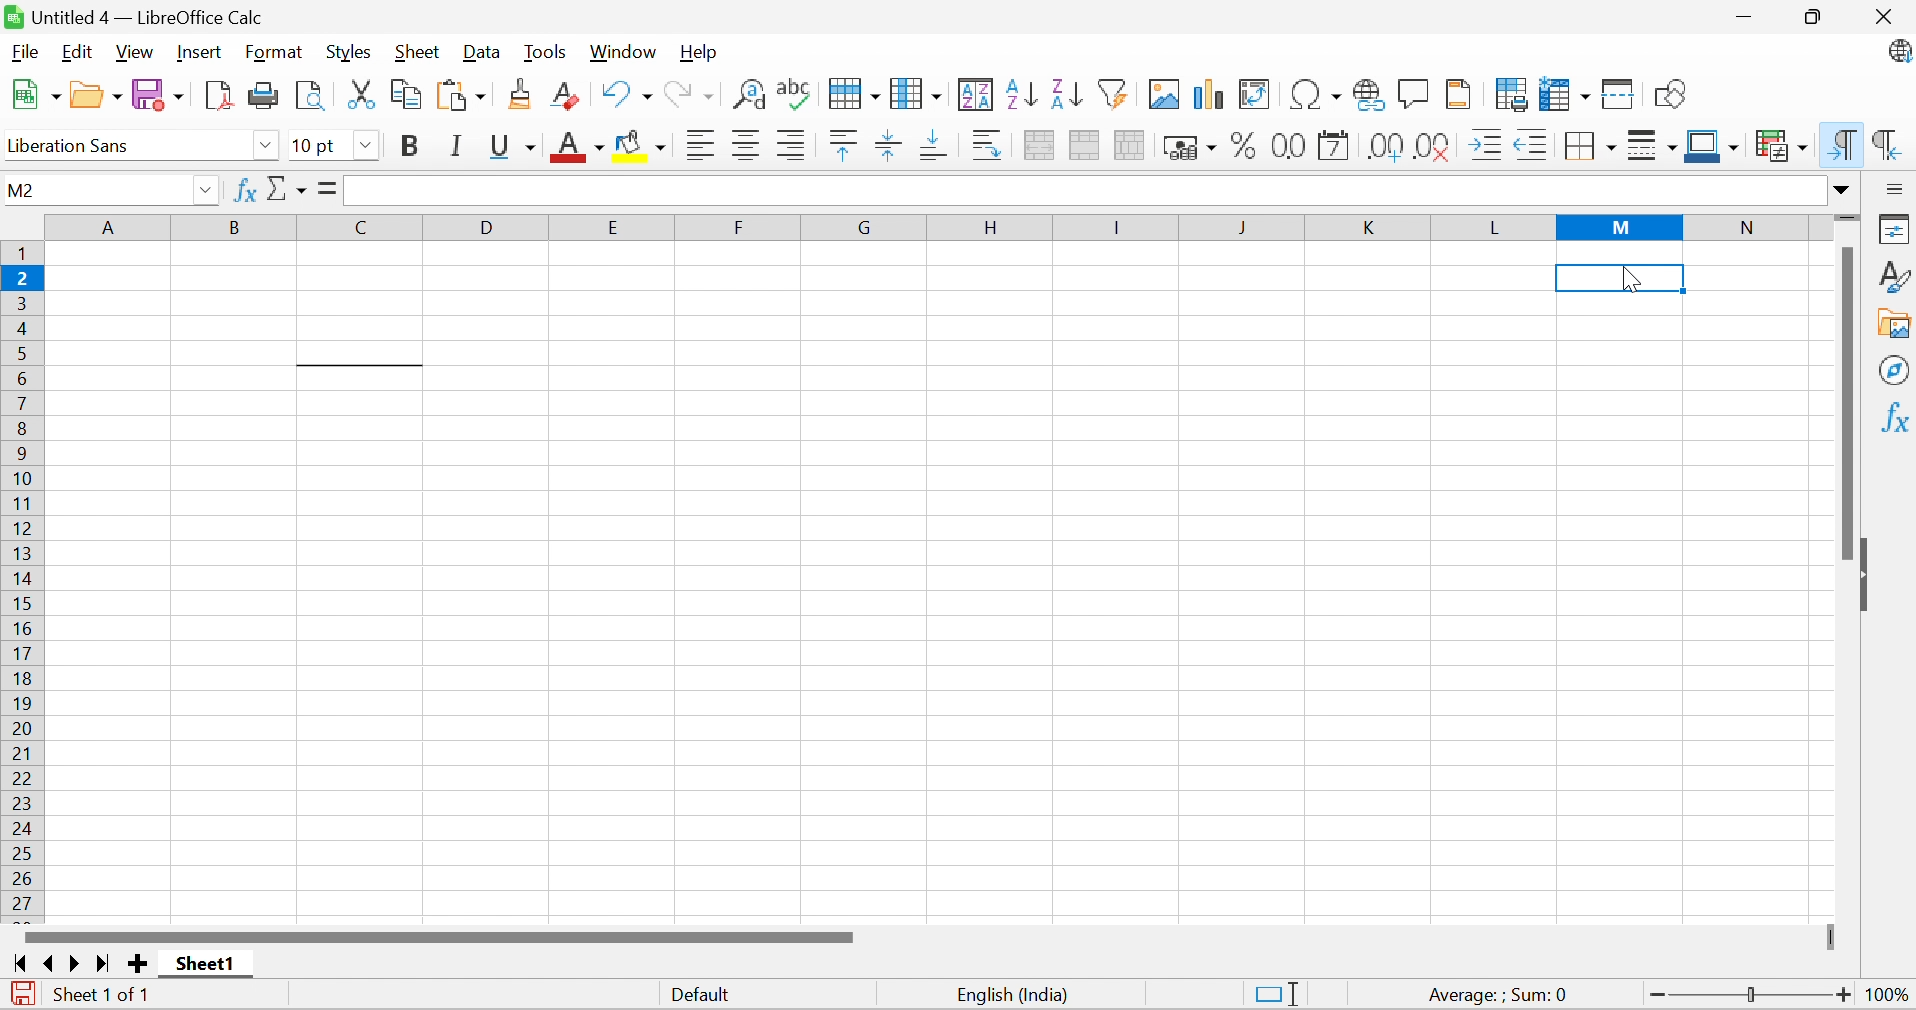 The height and width of the screenshot is (1010, 1916). I want to click on Scroll bar, so click(438, 936).